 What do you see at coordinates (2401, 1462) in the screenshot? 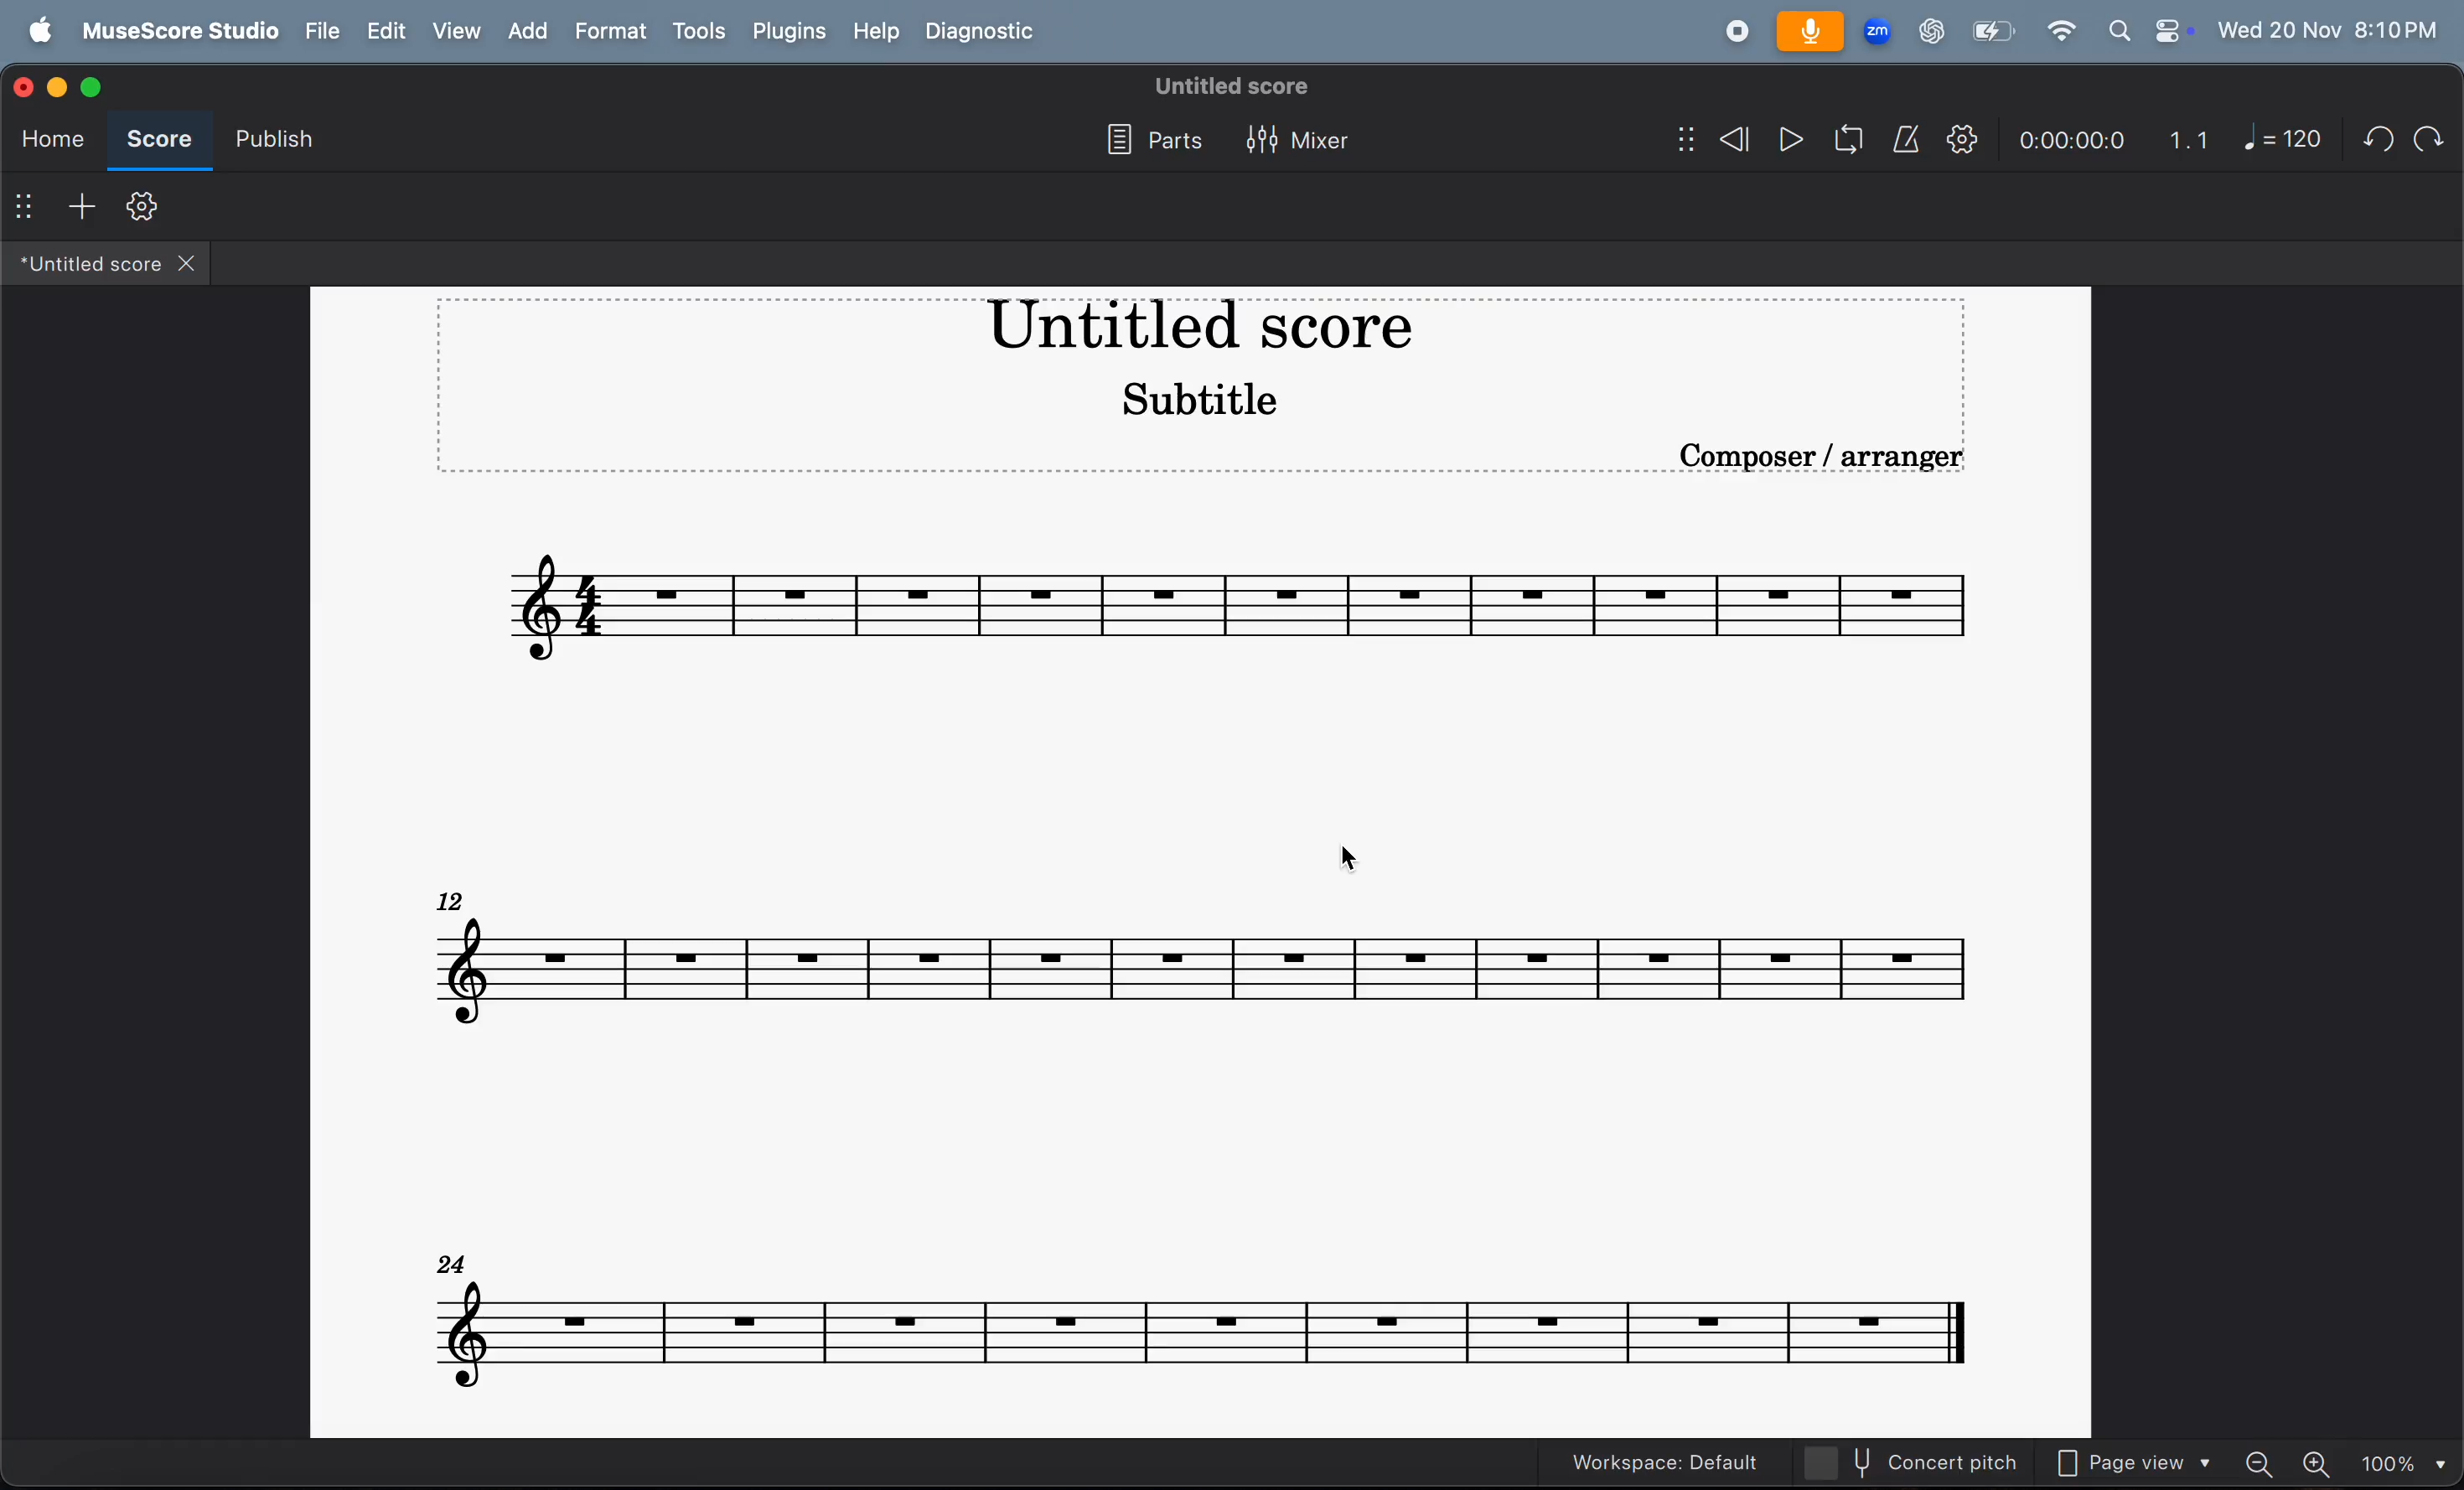
I see `set zoom - 100%` at bounding box center [2401, 1462].